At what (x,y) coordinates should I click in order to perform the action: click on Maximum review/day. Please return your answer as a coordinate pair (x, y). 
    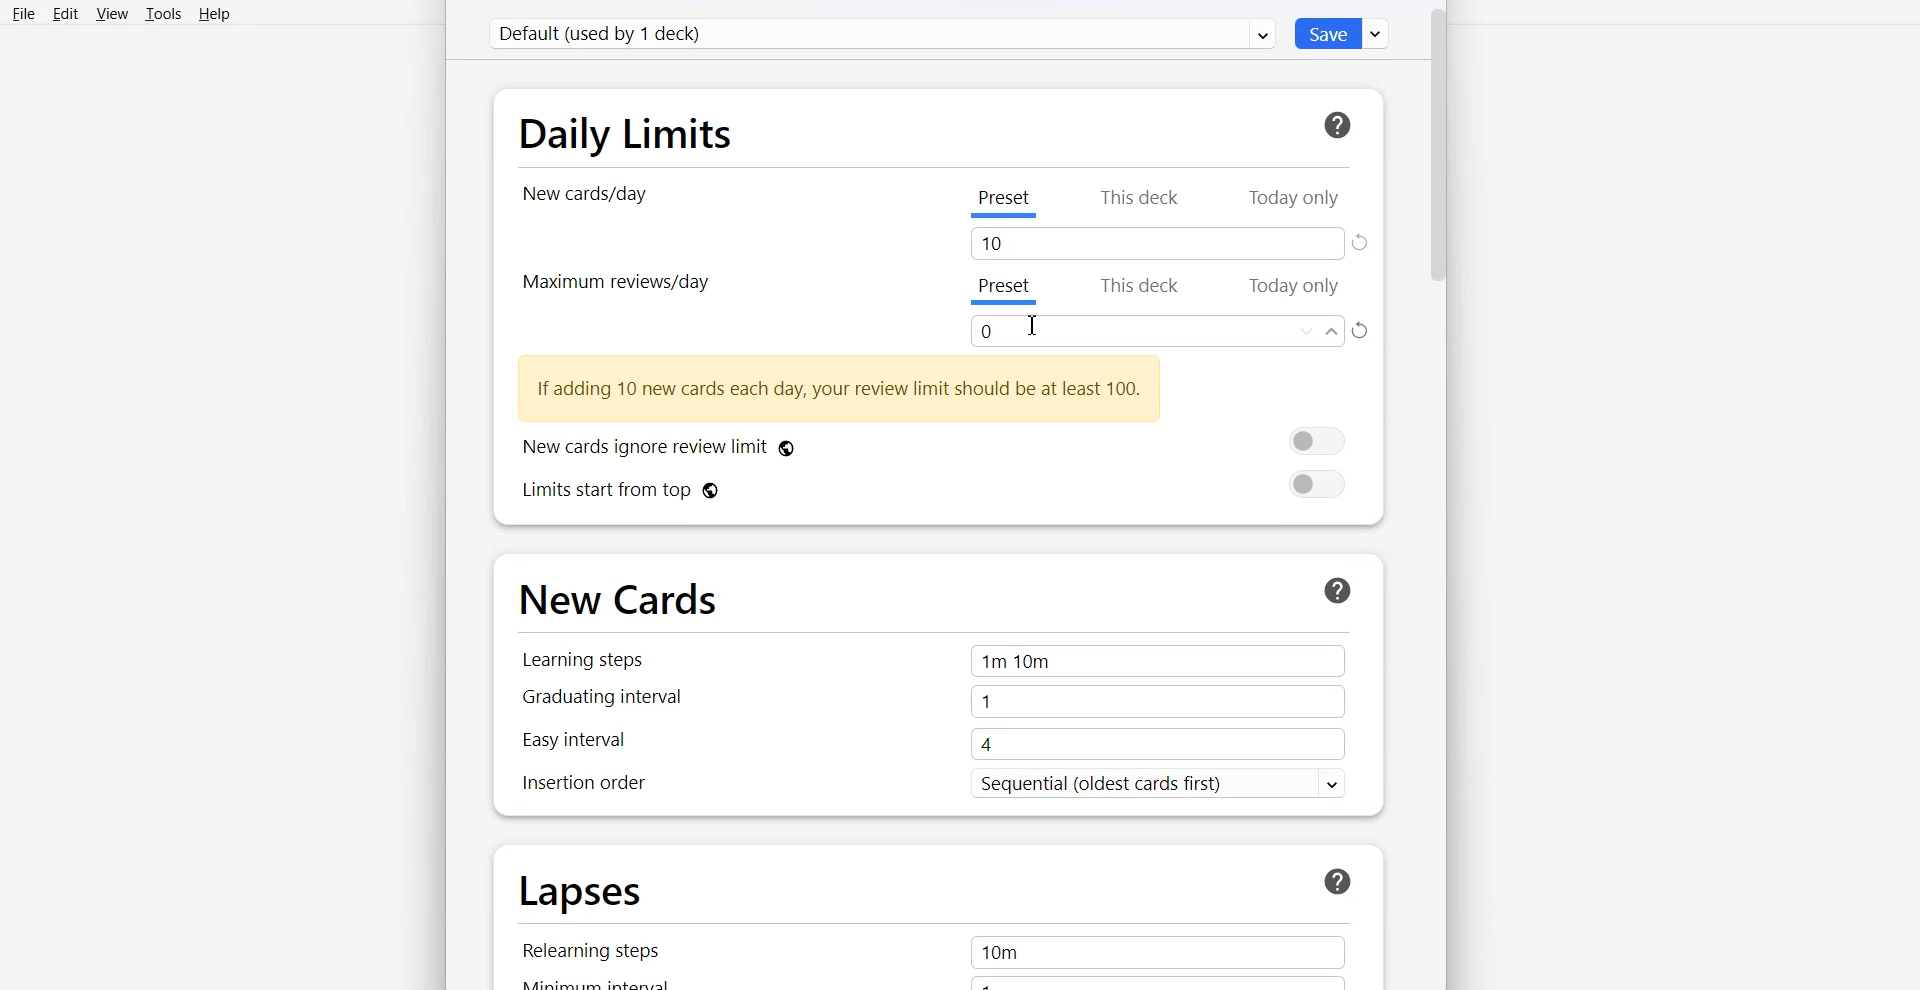
    Looking at the image, I should click on (614, 281).